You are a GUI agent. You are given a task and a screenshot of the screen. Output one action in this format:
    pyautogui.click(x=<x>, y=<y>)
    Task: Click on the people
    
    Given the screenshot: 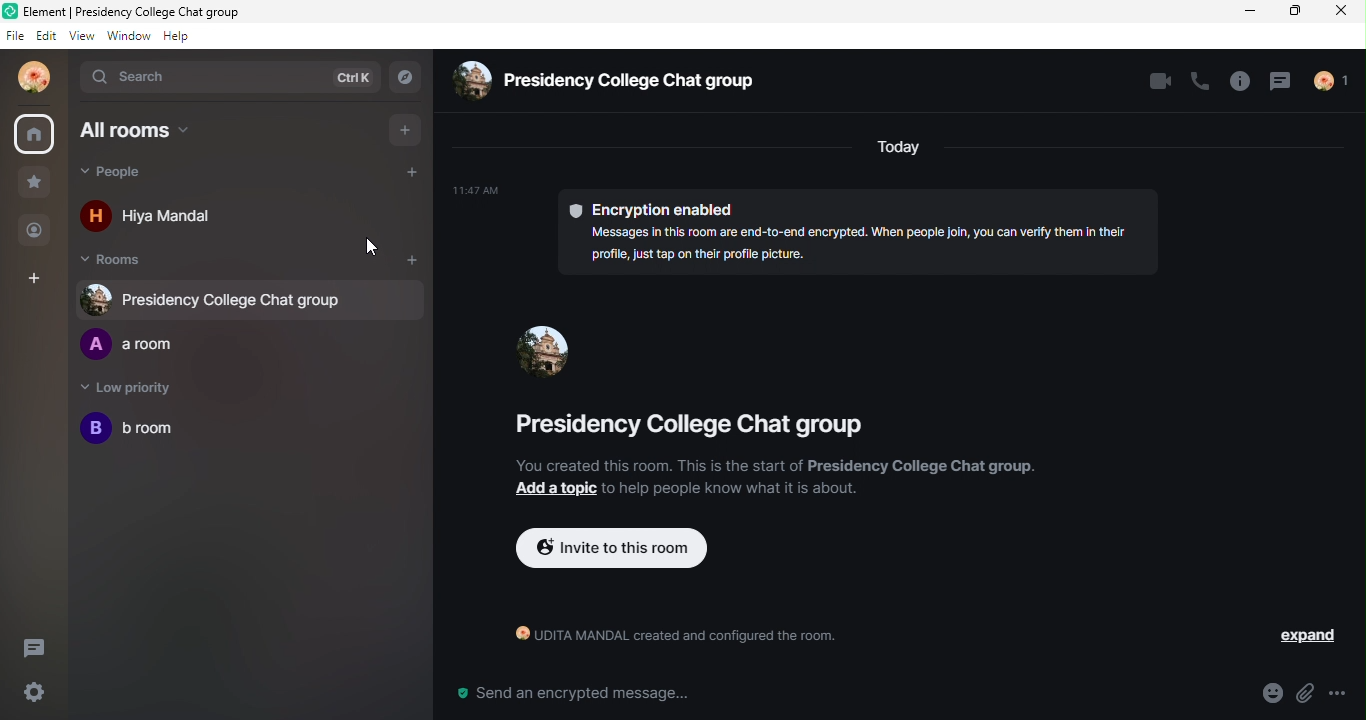 What is the action you would take?
    pyautogui.click(x=36, y=233)
    